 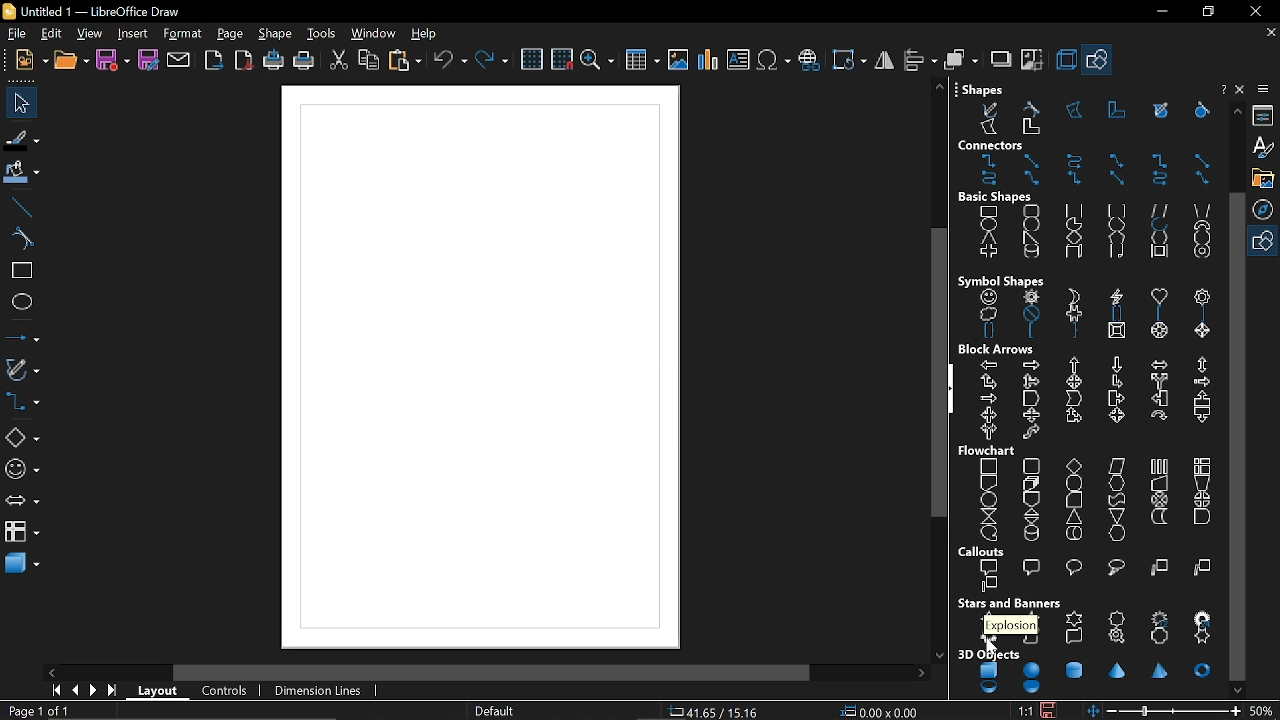 What do you see at coordinates (641, 62) in the screenshot?
I see `Insert table` at bounding box center [641, 62].